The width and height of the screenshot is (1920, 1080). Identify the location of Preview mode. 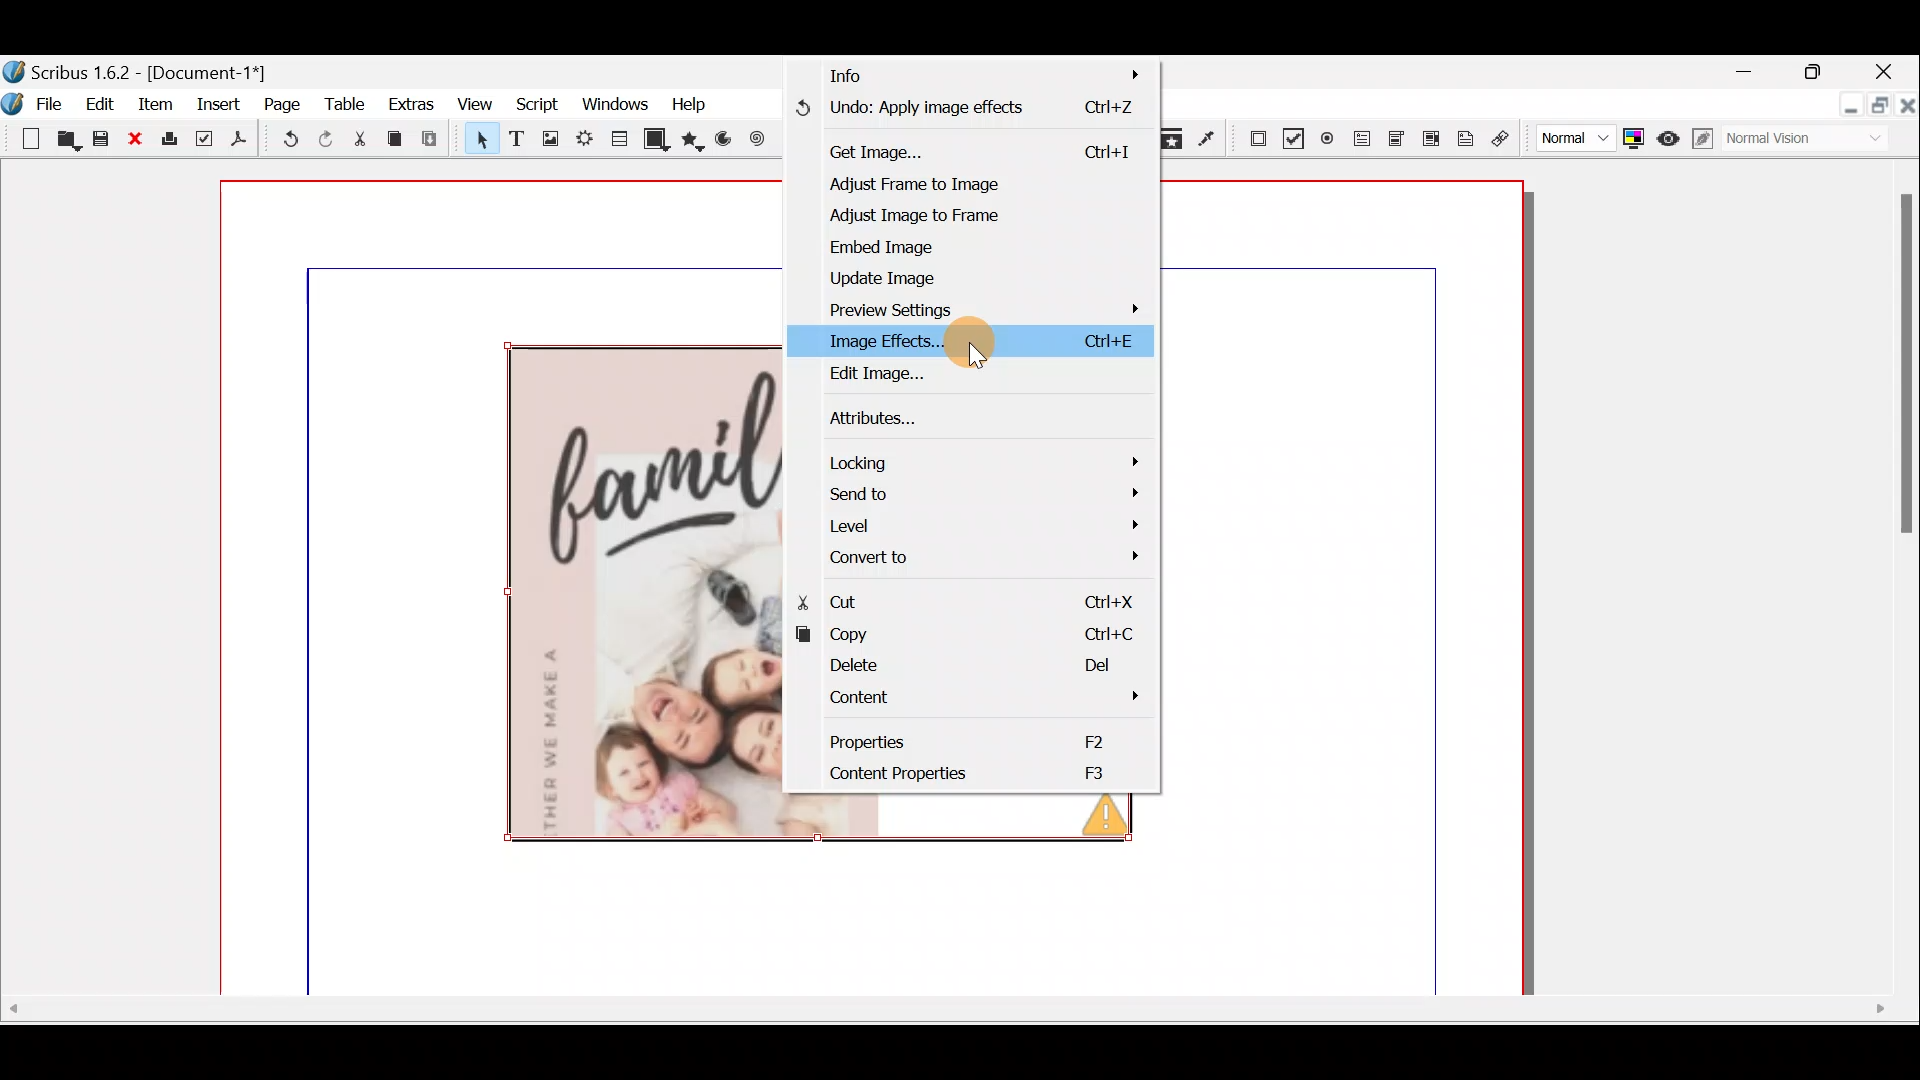
(1664, 134).